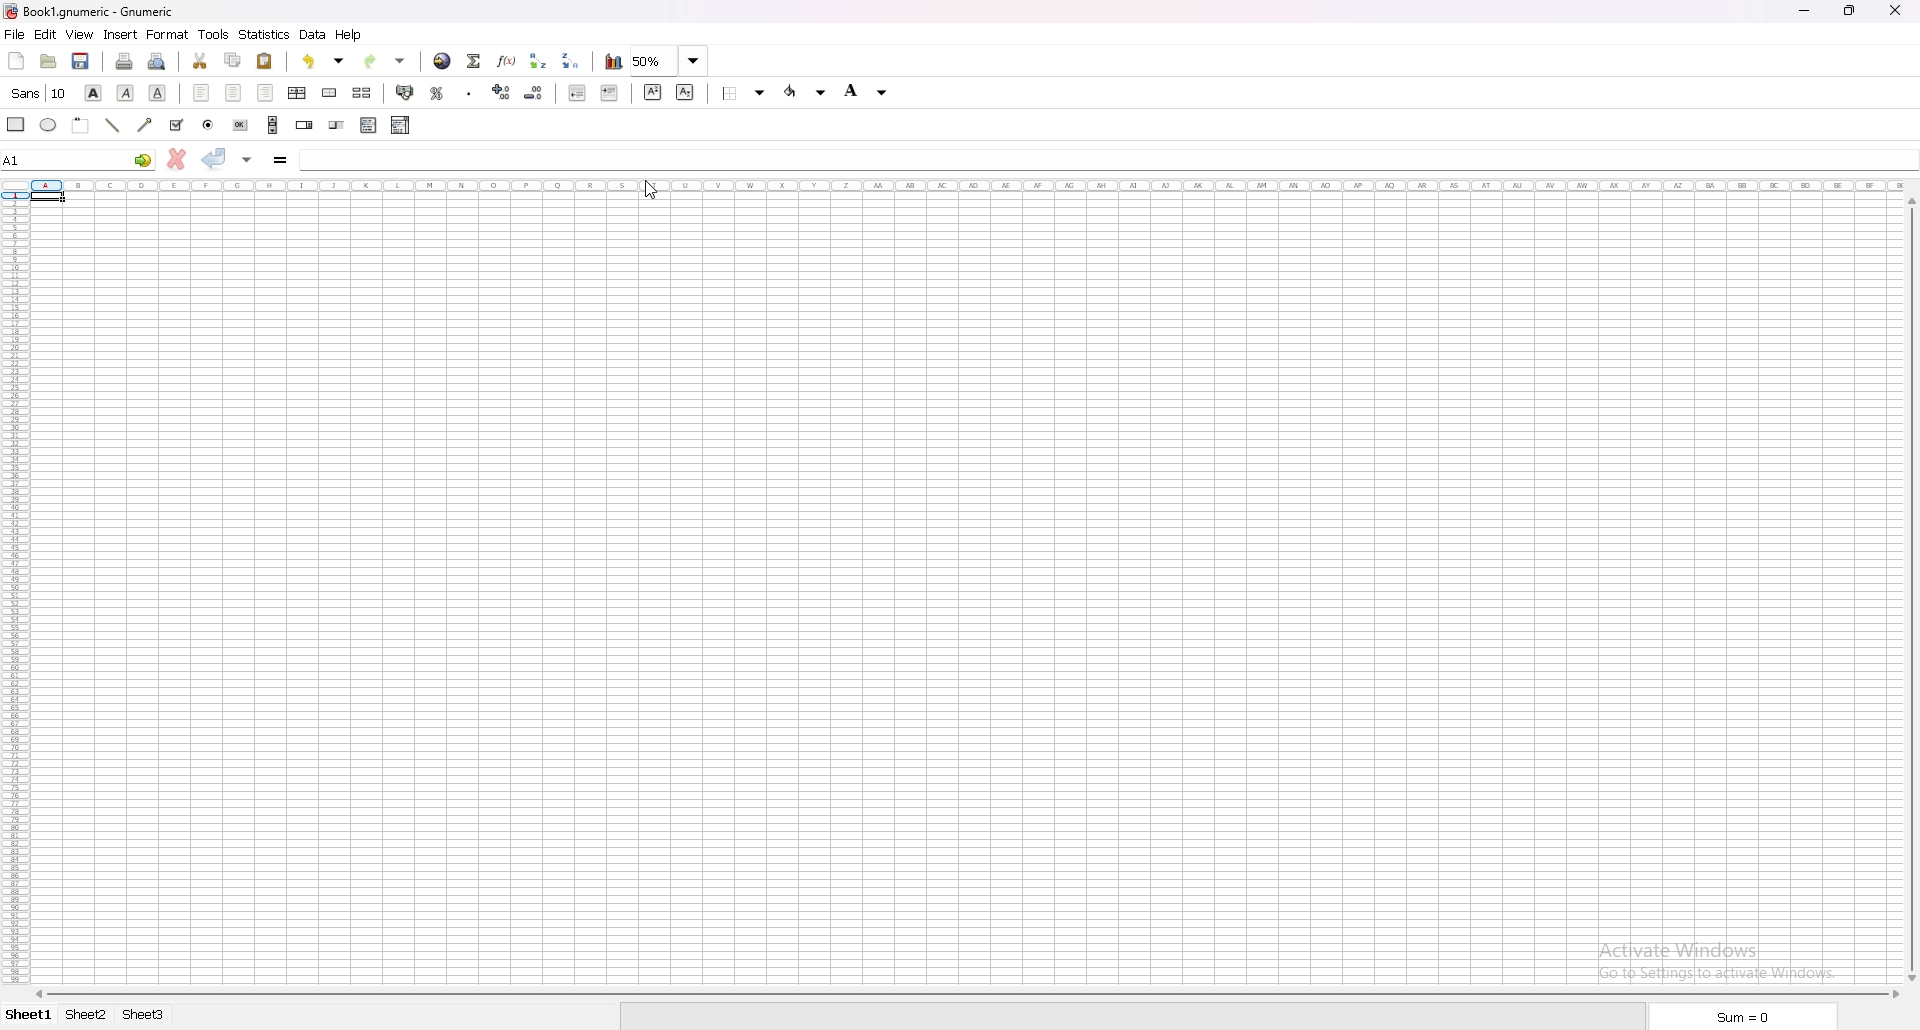 This screenshot has height=1030, width=1920. What do you see at coordinates (41, 93) in the screenshot?
I see `font` at bounding box center [41, 93].